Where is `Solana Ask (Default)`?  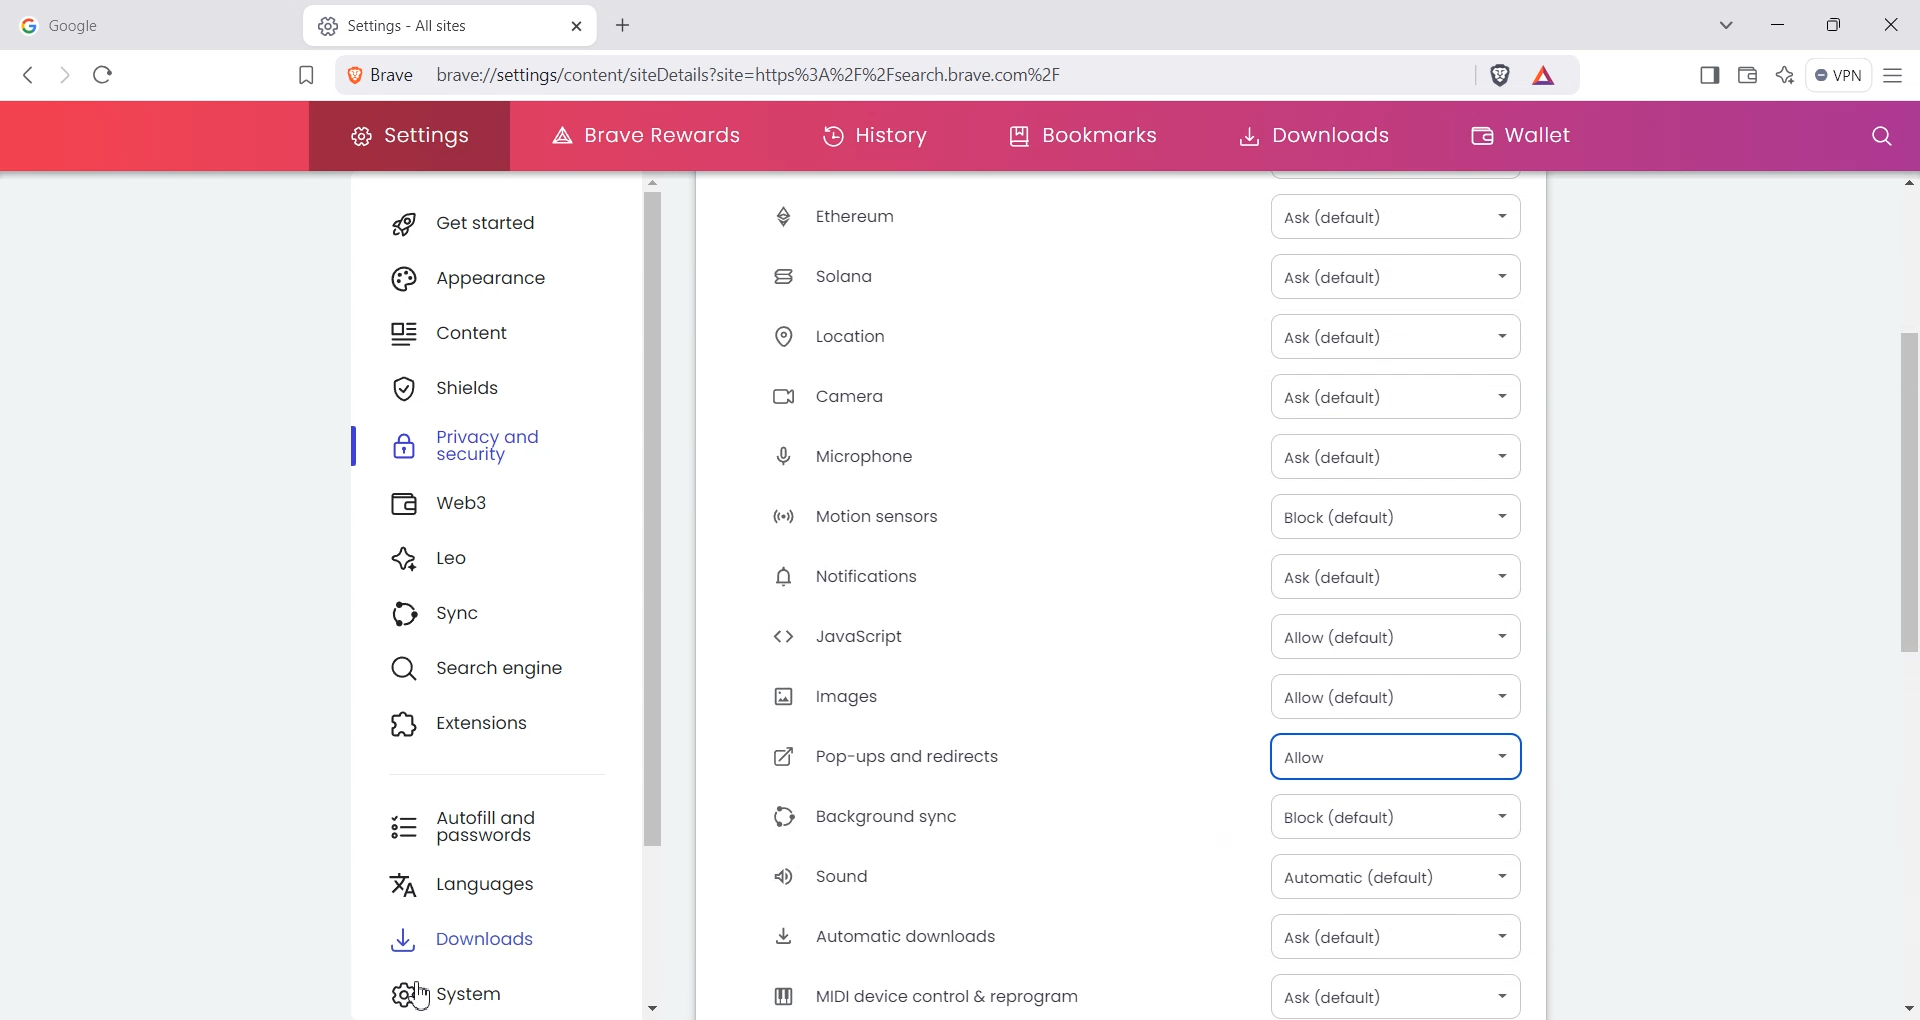 Solana Ask (Default) is located at coordinates (1121, 275).